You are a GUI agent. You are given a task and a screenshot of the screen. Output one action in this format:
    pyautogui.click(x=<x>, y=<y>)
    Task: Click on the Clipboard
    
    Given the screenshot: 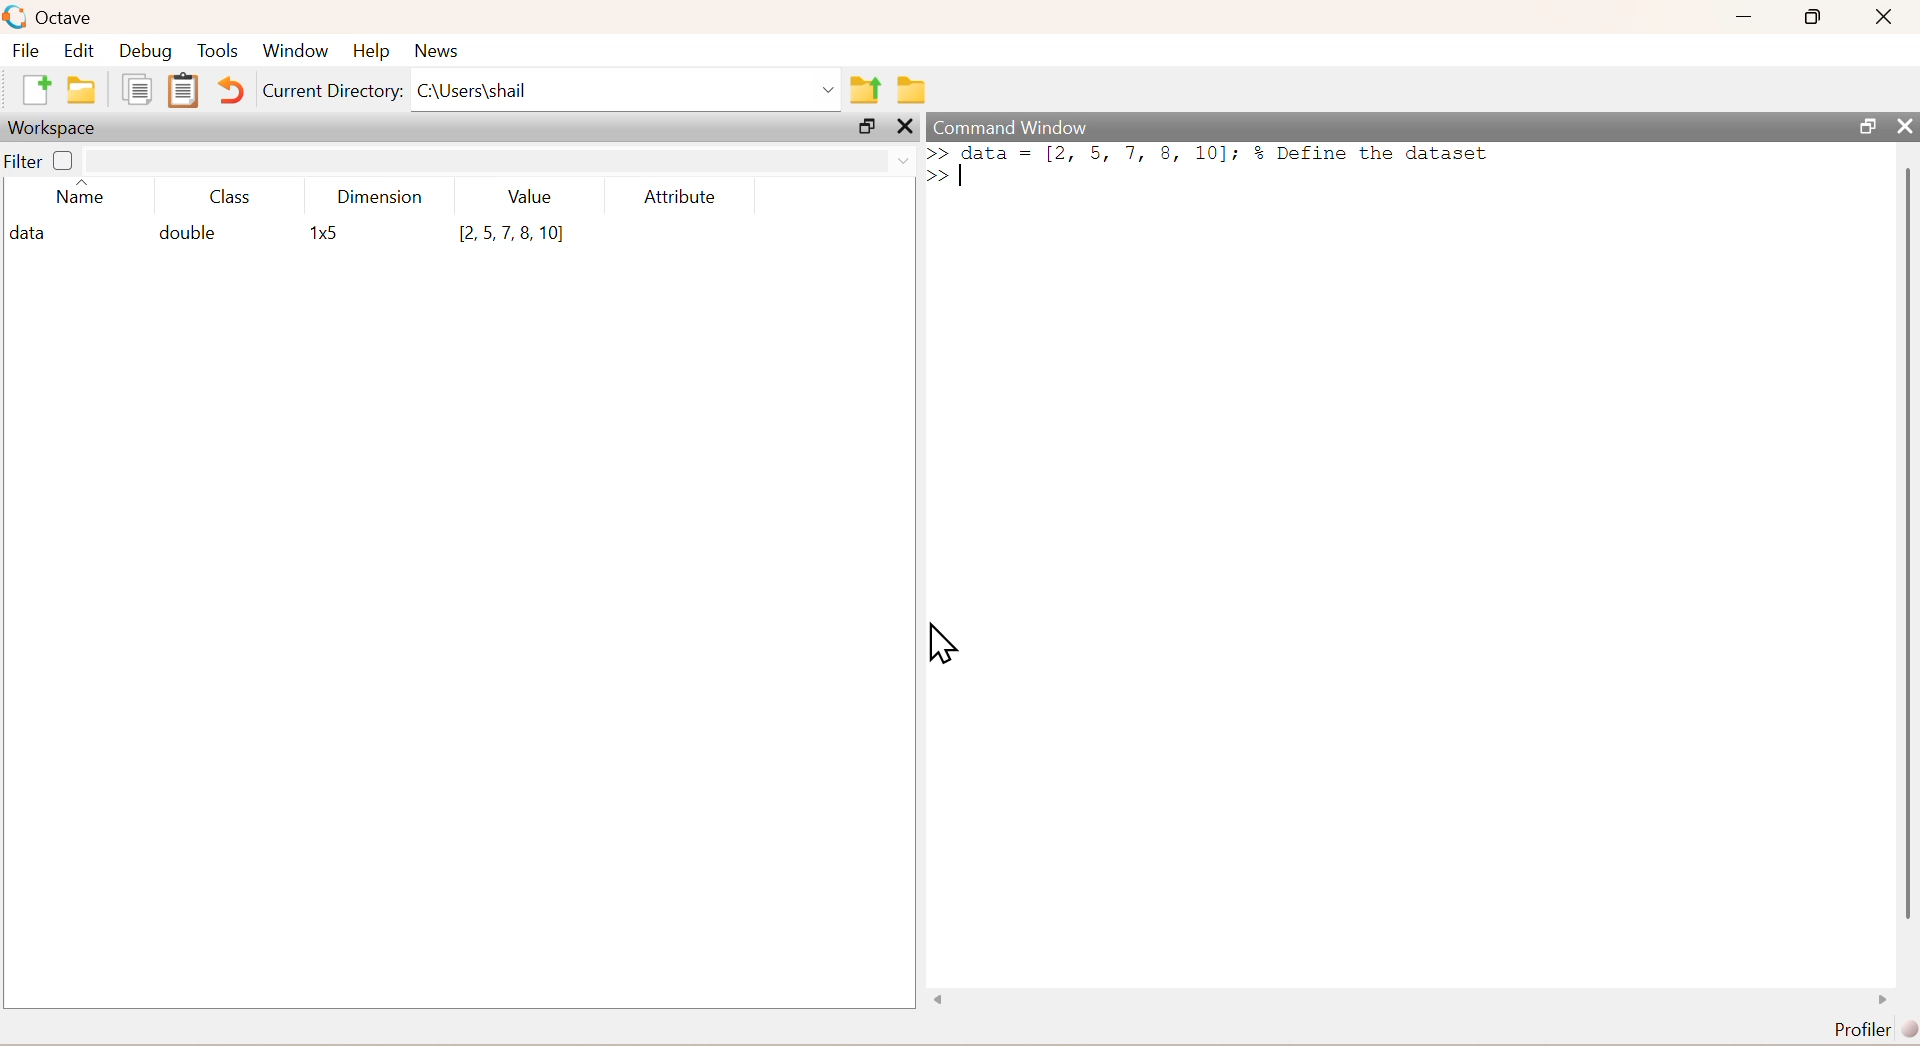 What is the action you would take?
    pyautogui.click(x=184, y=90)
    